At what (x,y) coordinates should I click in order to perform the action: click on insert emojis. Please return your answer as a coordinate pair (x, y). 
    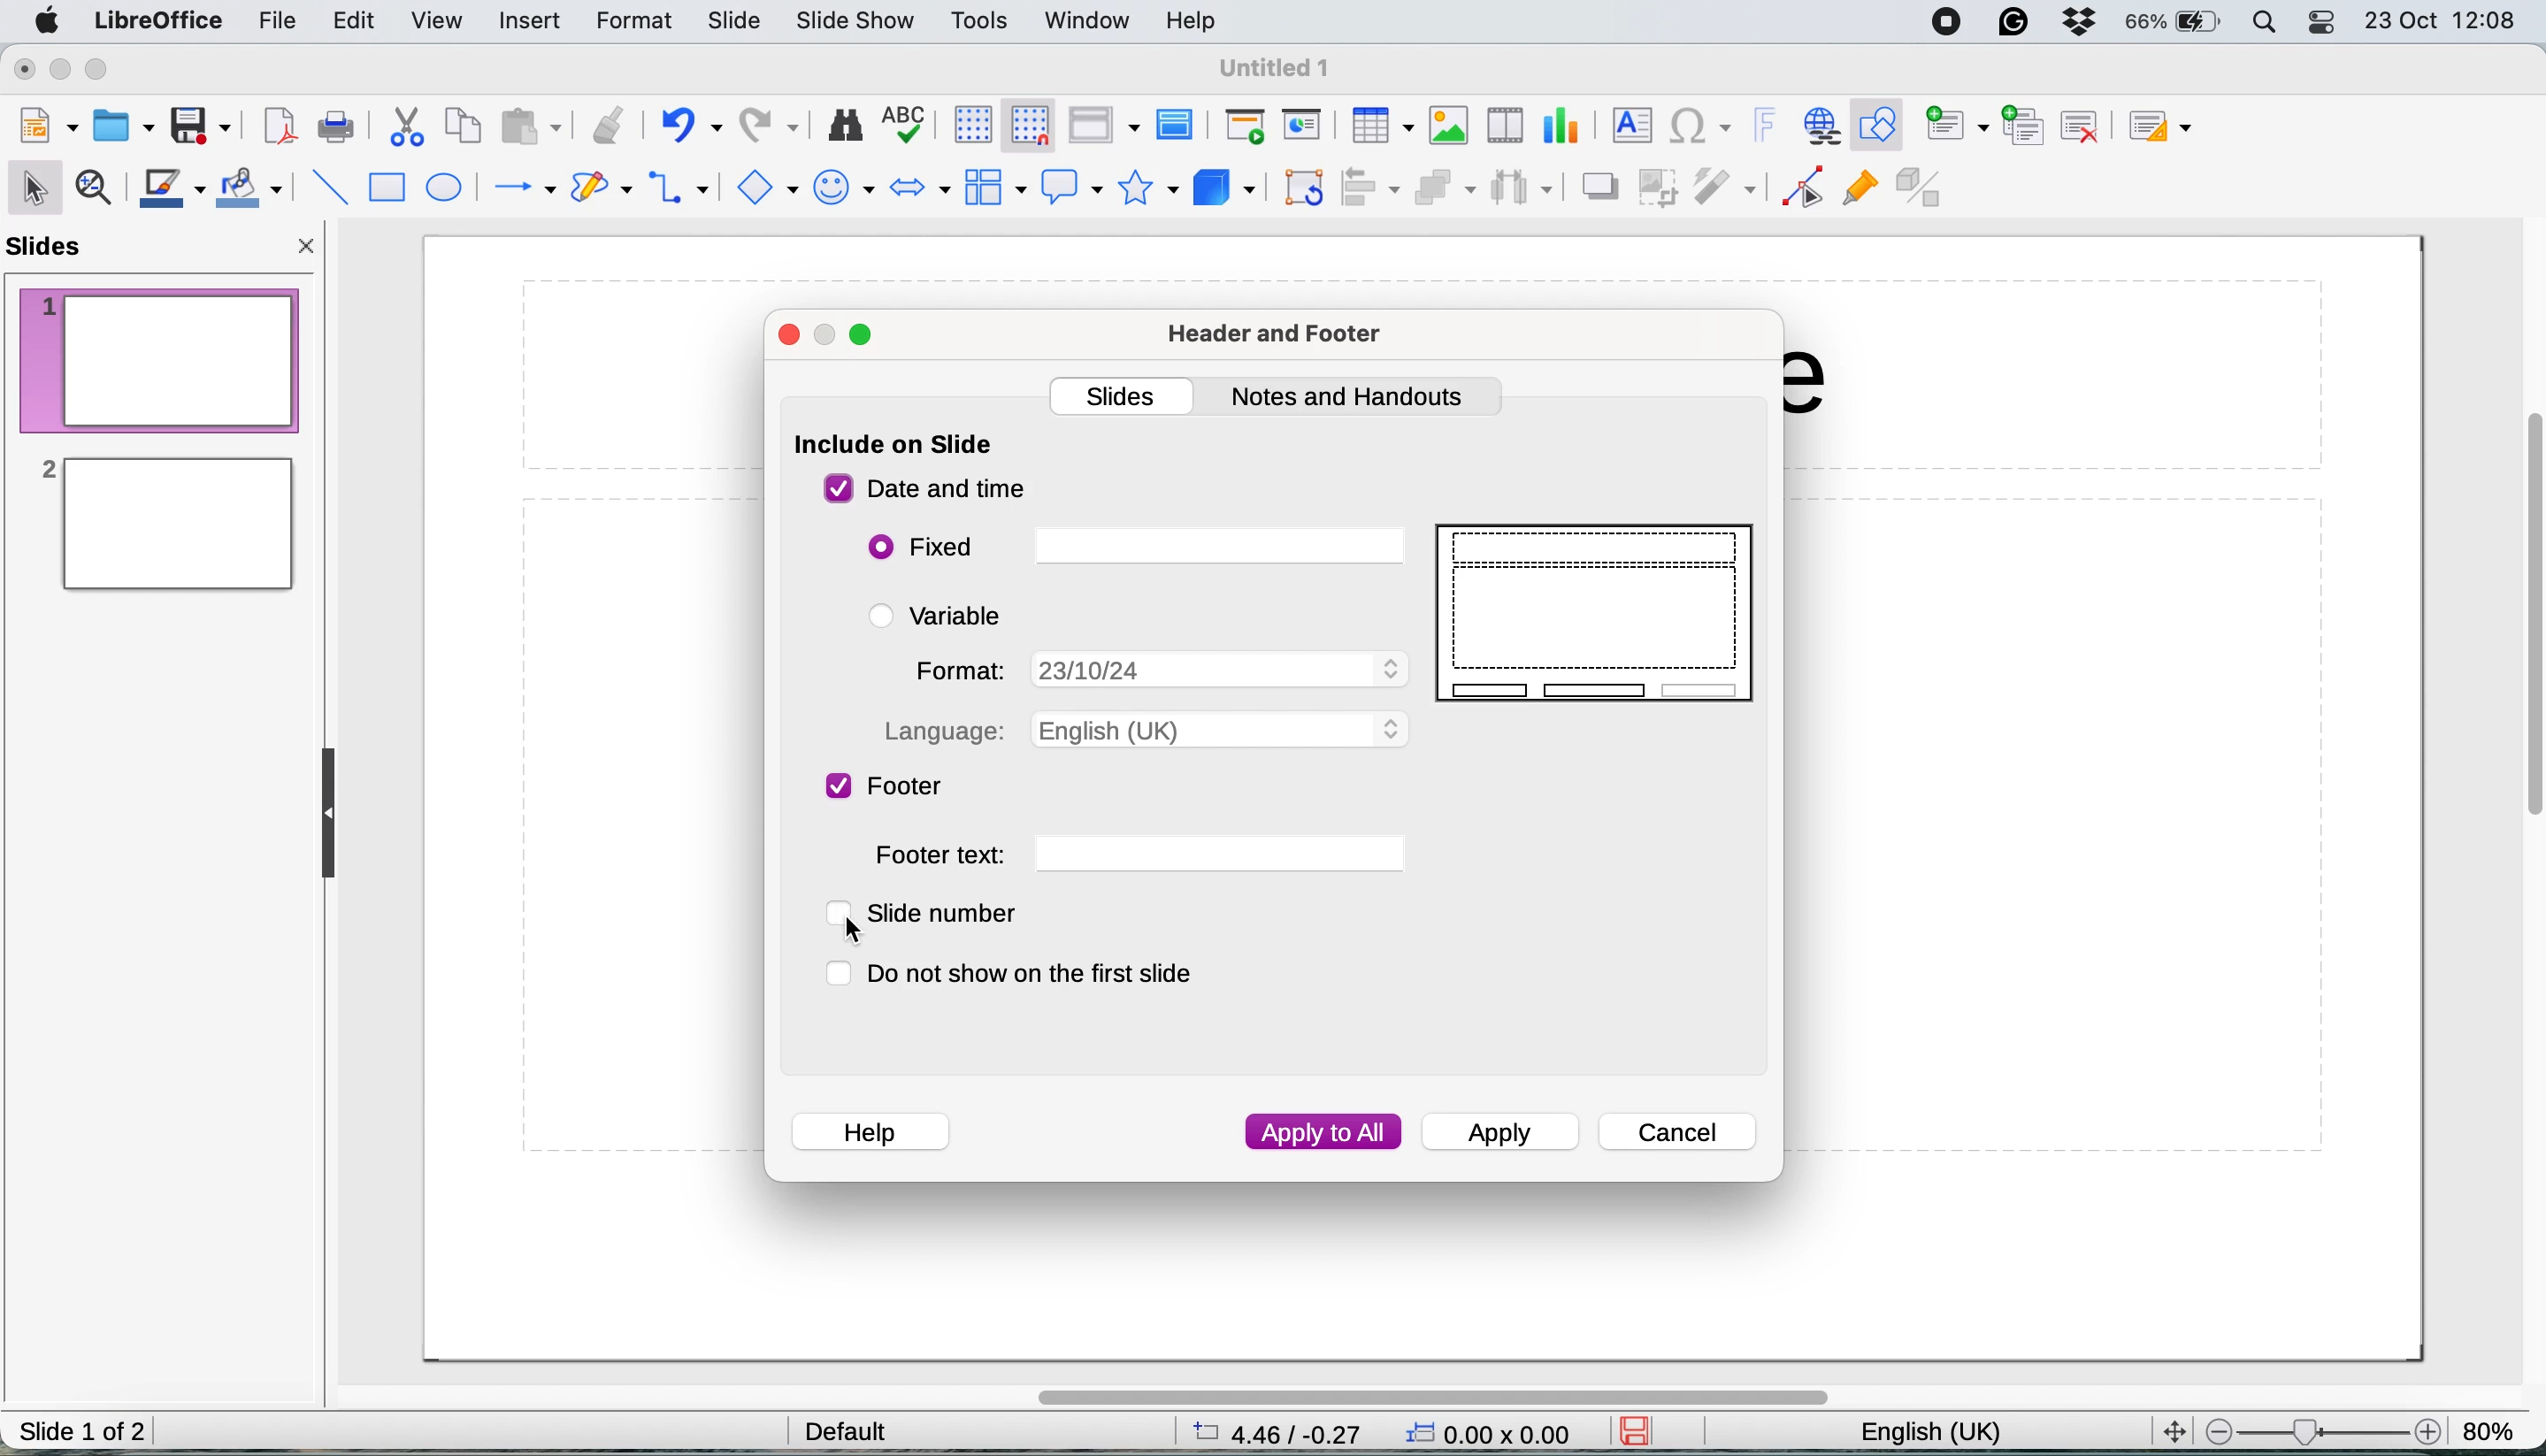
    Looking at the image, I should click on (844, 188).